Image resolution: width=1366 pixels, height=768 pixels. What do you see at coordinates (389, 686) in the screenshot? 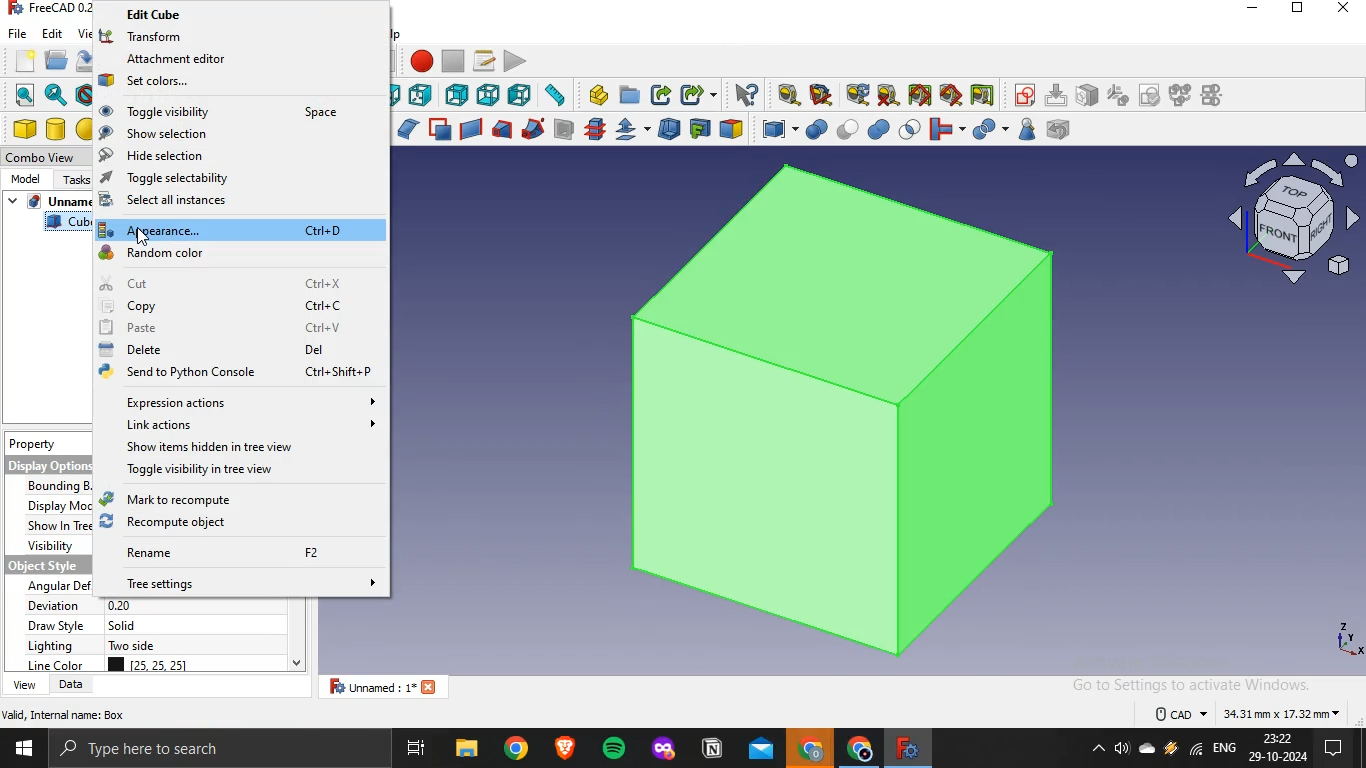
I see `unnamed` at bounding box center [389, 686].